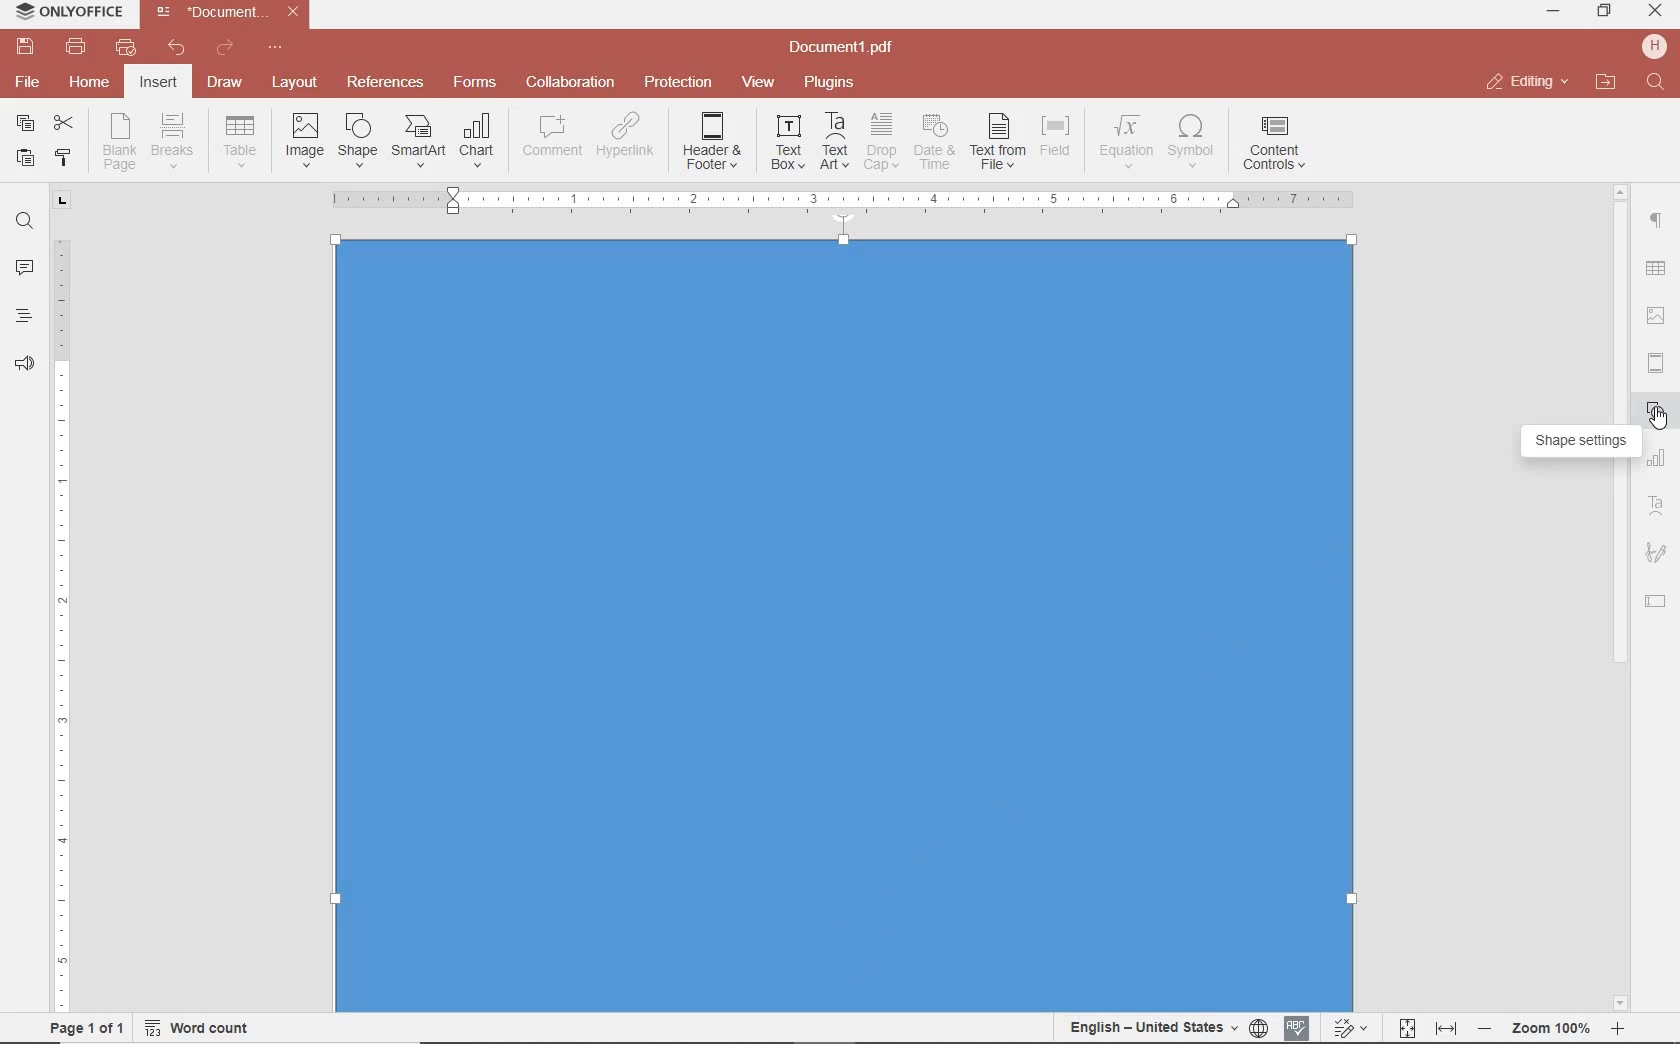  I want to click on COMMENT, so click(554, 136).